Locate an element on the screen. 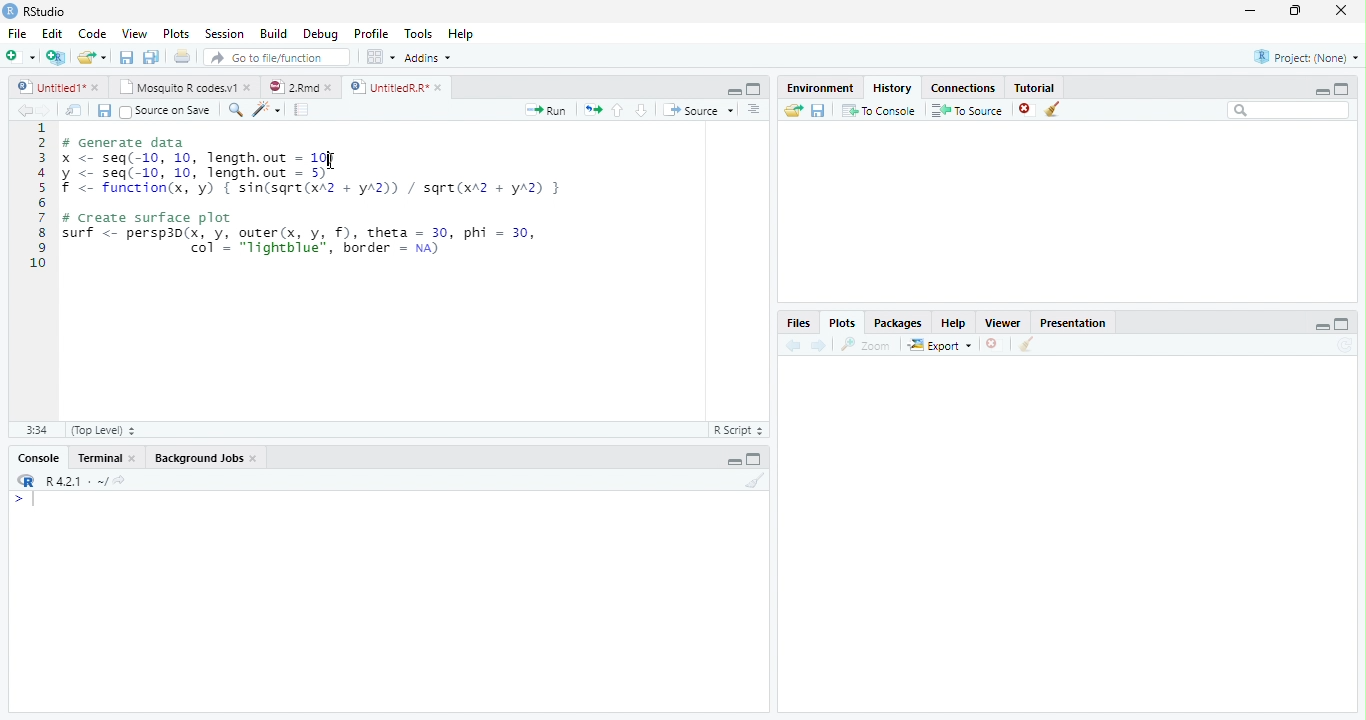 The image size is (1366, 720). Remove the selected history entries is located at coordinates (1026, 110).